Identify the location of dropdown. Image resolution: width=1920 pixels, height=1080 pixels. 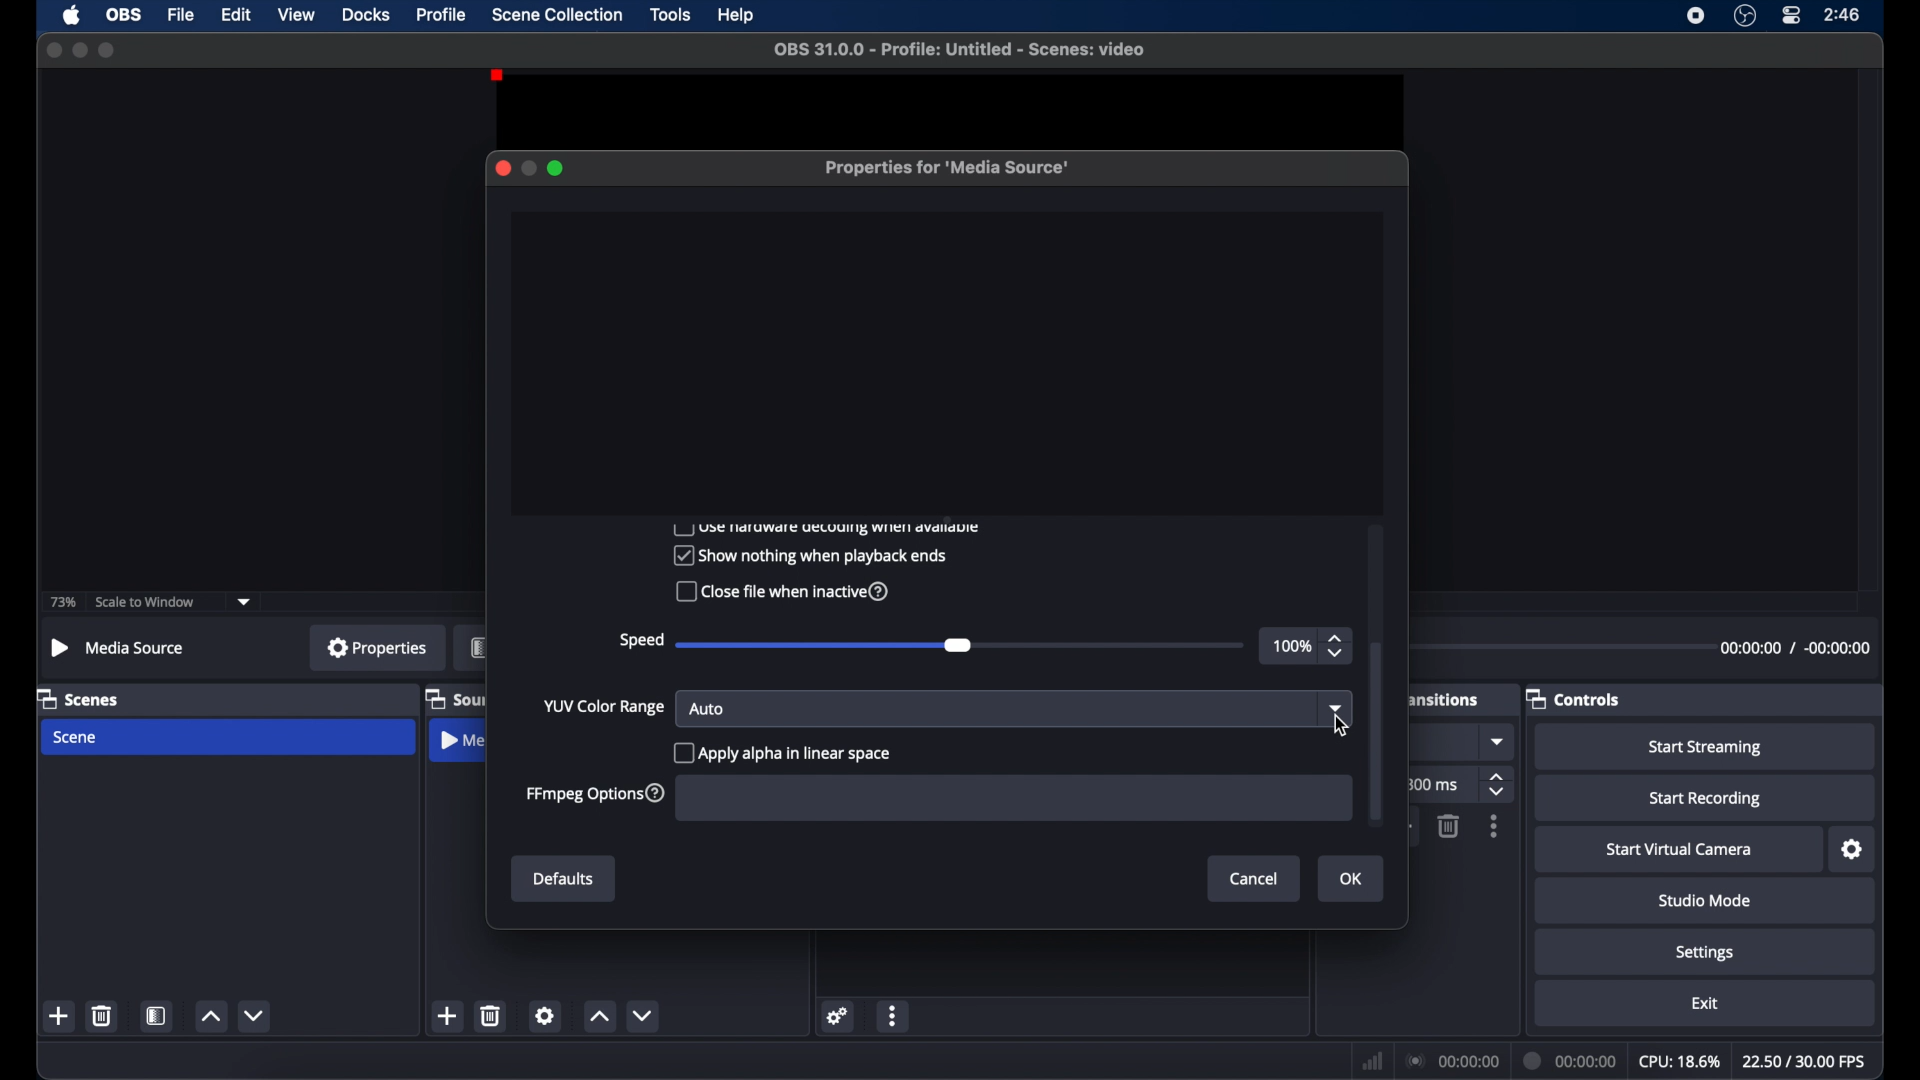
(1499, 742).